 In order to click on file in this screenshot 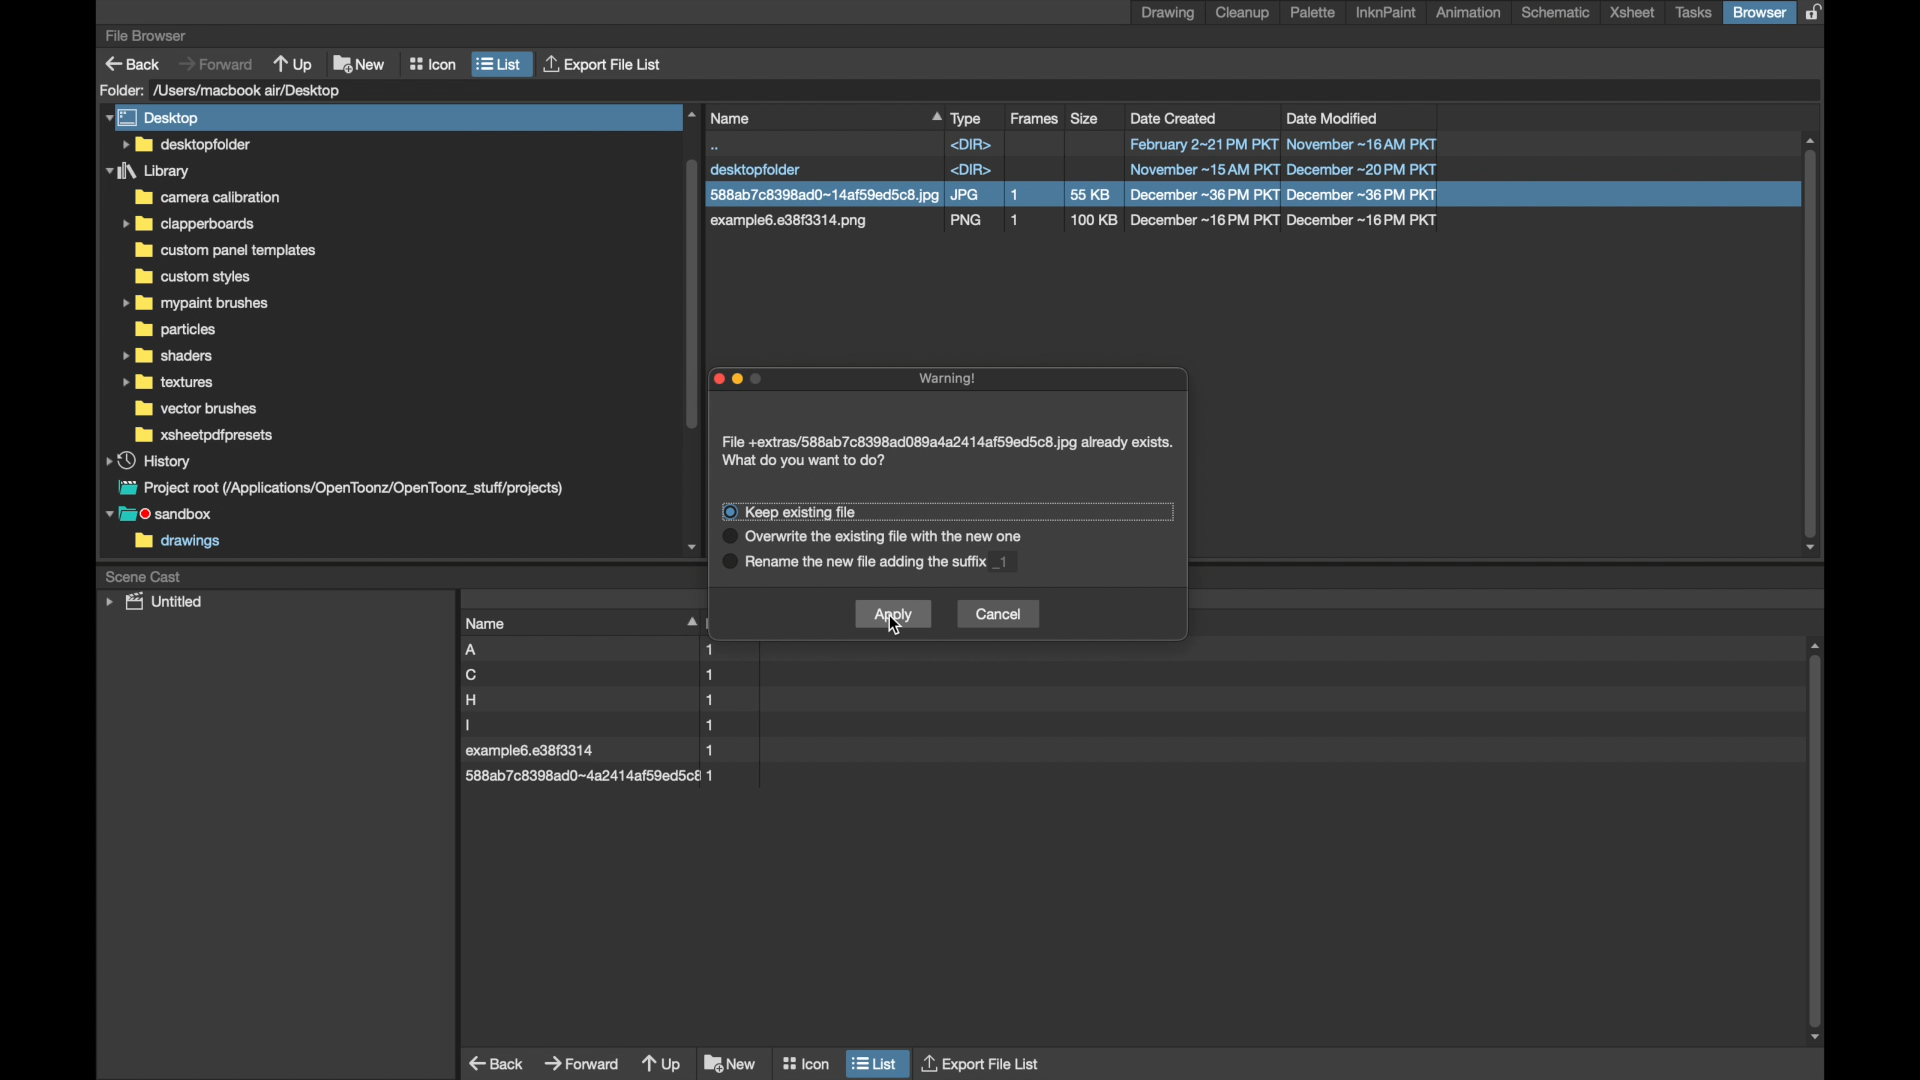, I will do `click(1074, 171)`.